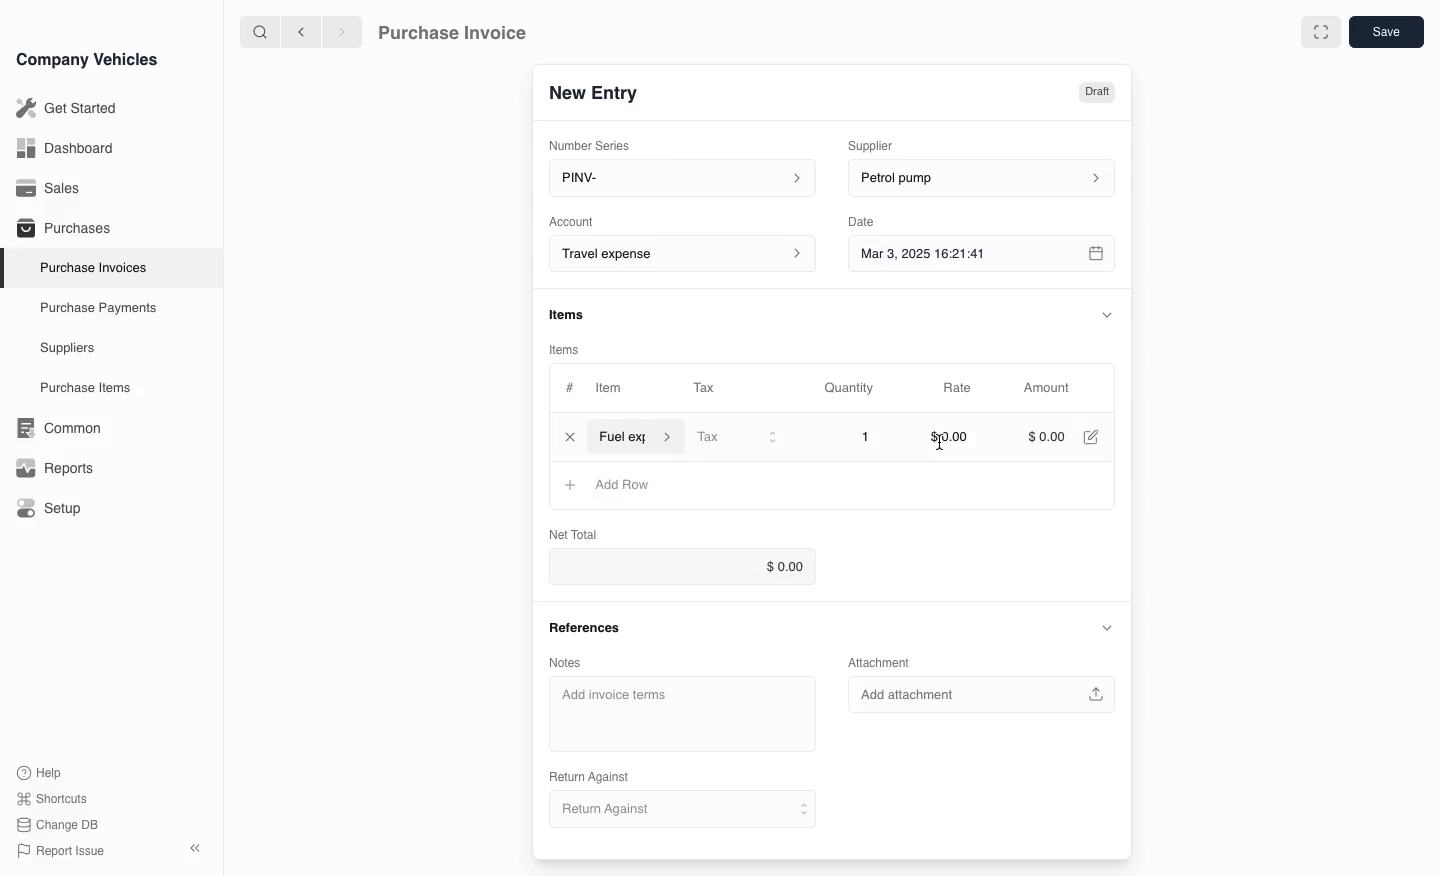 Image resolution: width=1440 pixels, height=876 pixels. What do you see at coordinates (683, 715) in the screenshot?
I see `Add invoice terms` at bounding box center [683, 715].